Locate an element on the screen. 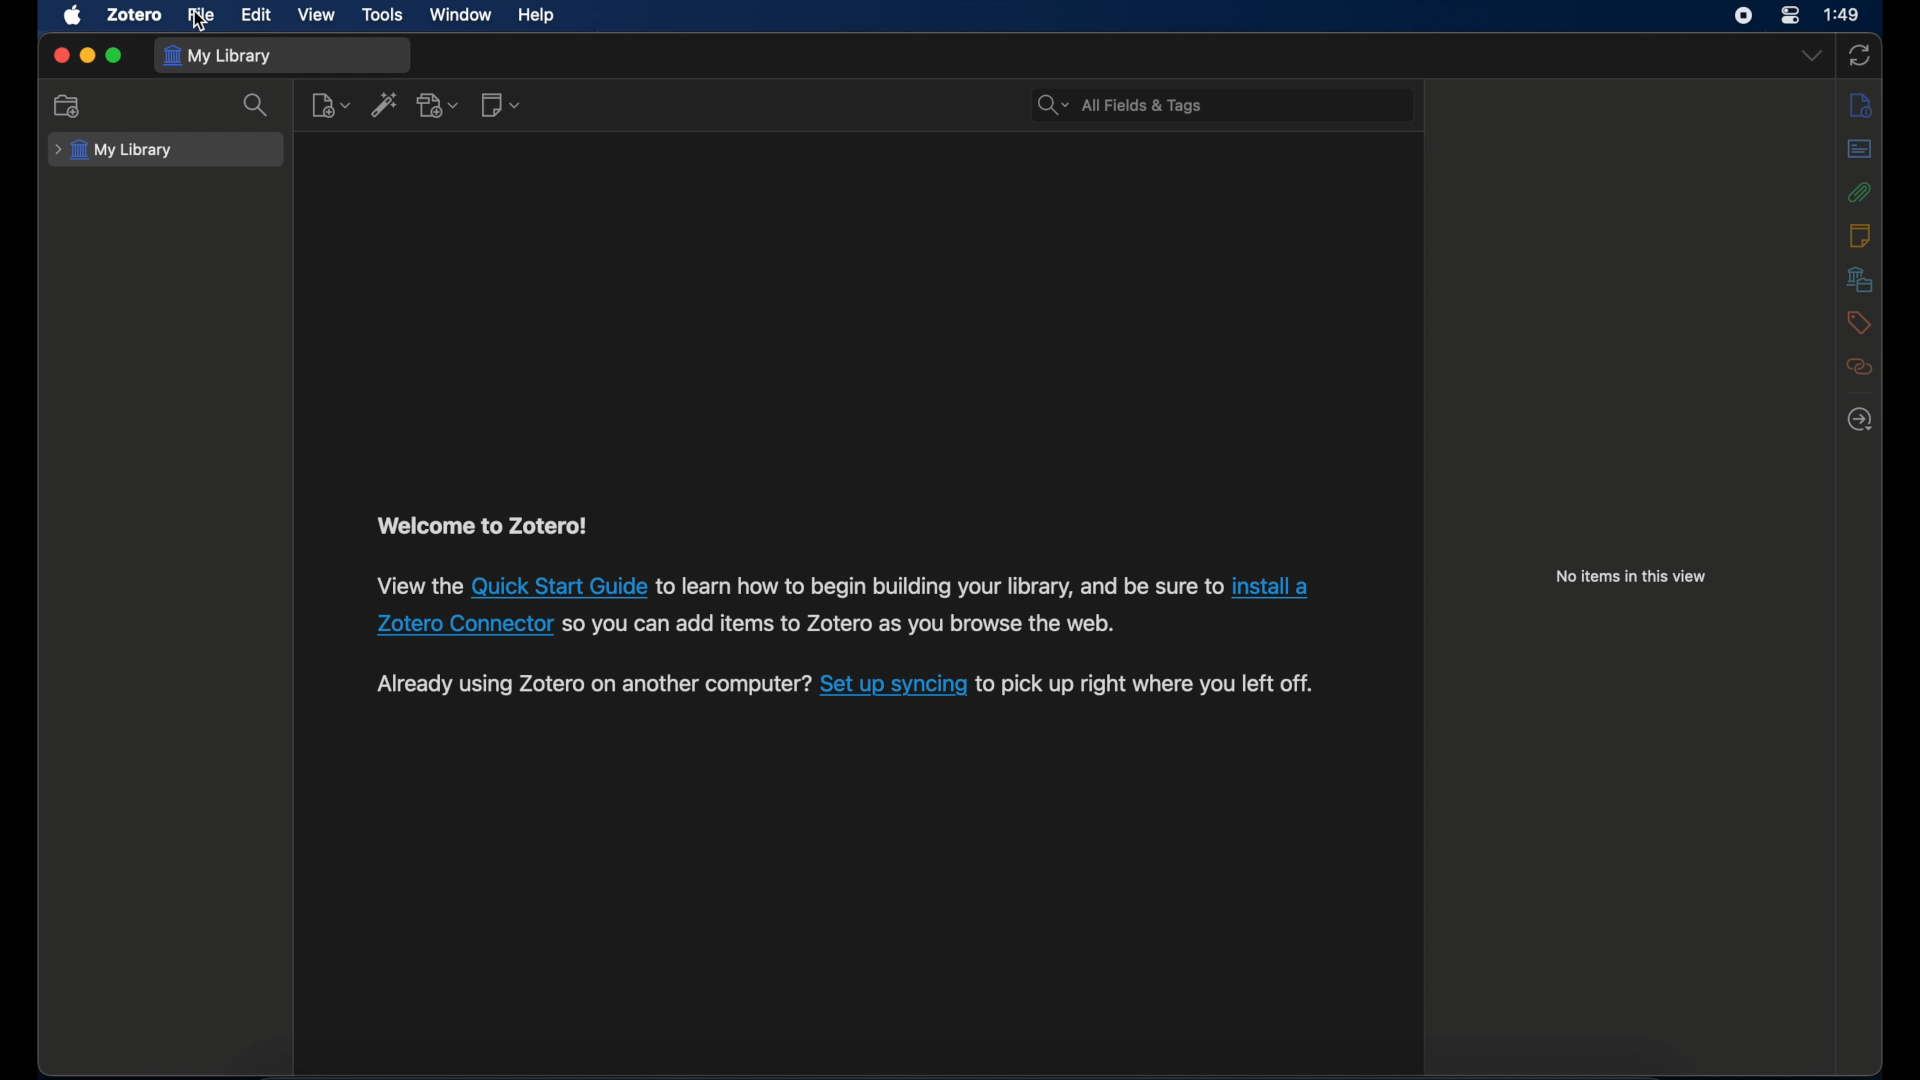 The image size is (1920, 1080). window is located at coordinates (461, 14).